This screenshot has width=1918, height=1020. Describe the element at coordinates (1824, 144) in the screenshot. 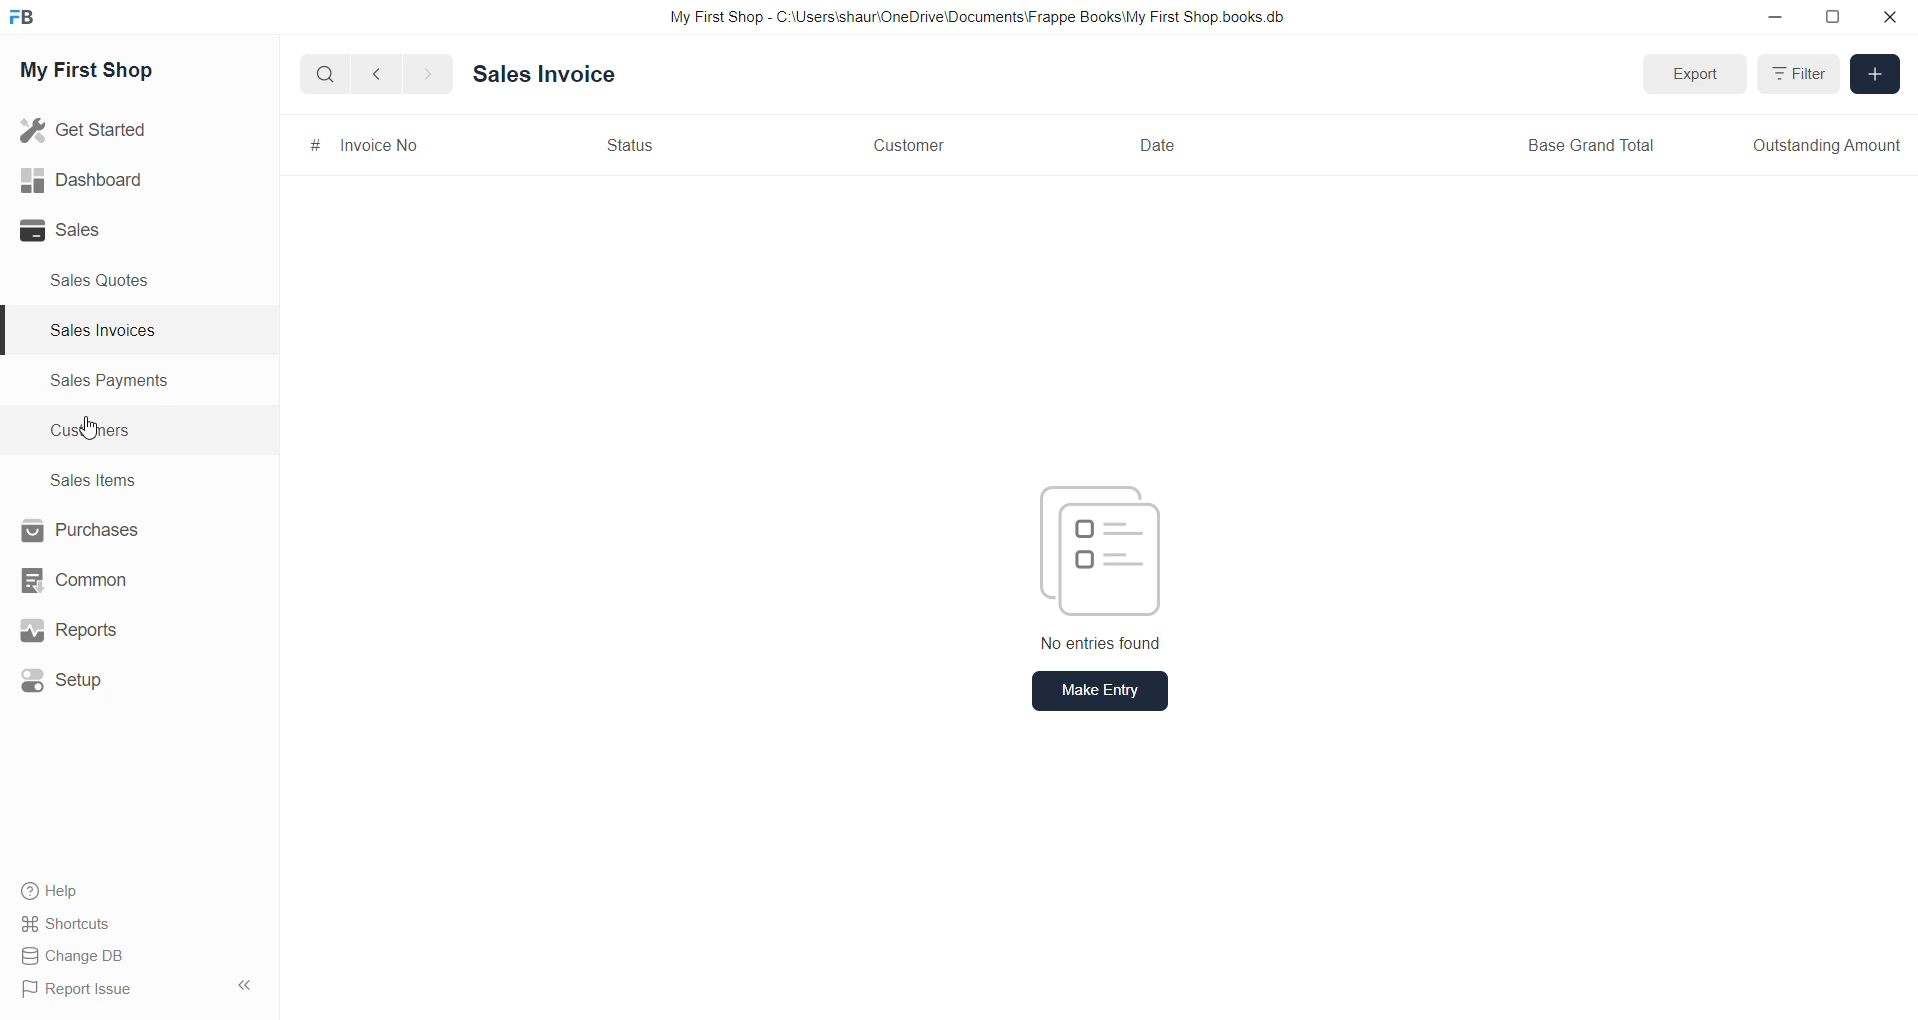

I see `Outstanding Amount` at that location.